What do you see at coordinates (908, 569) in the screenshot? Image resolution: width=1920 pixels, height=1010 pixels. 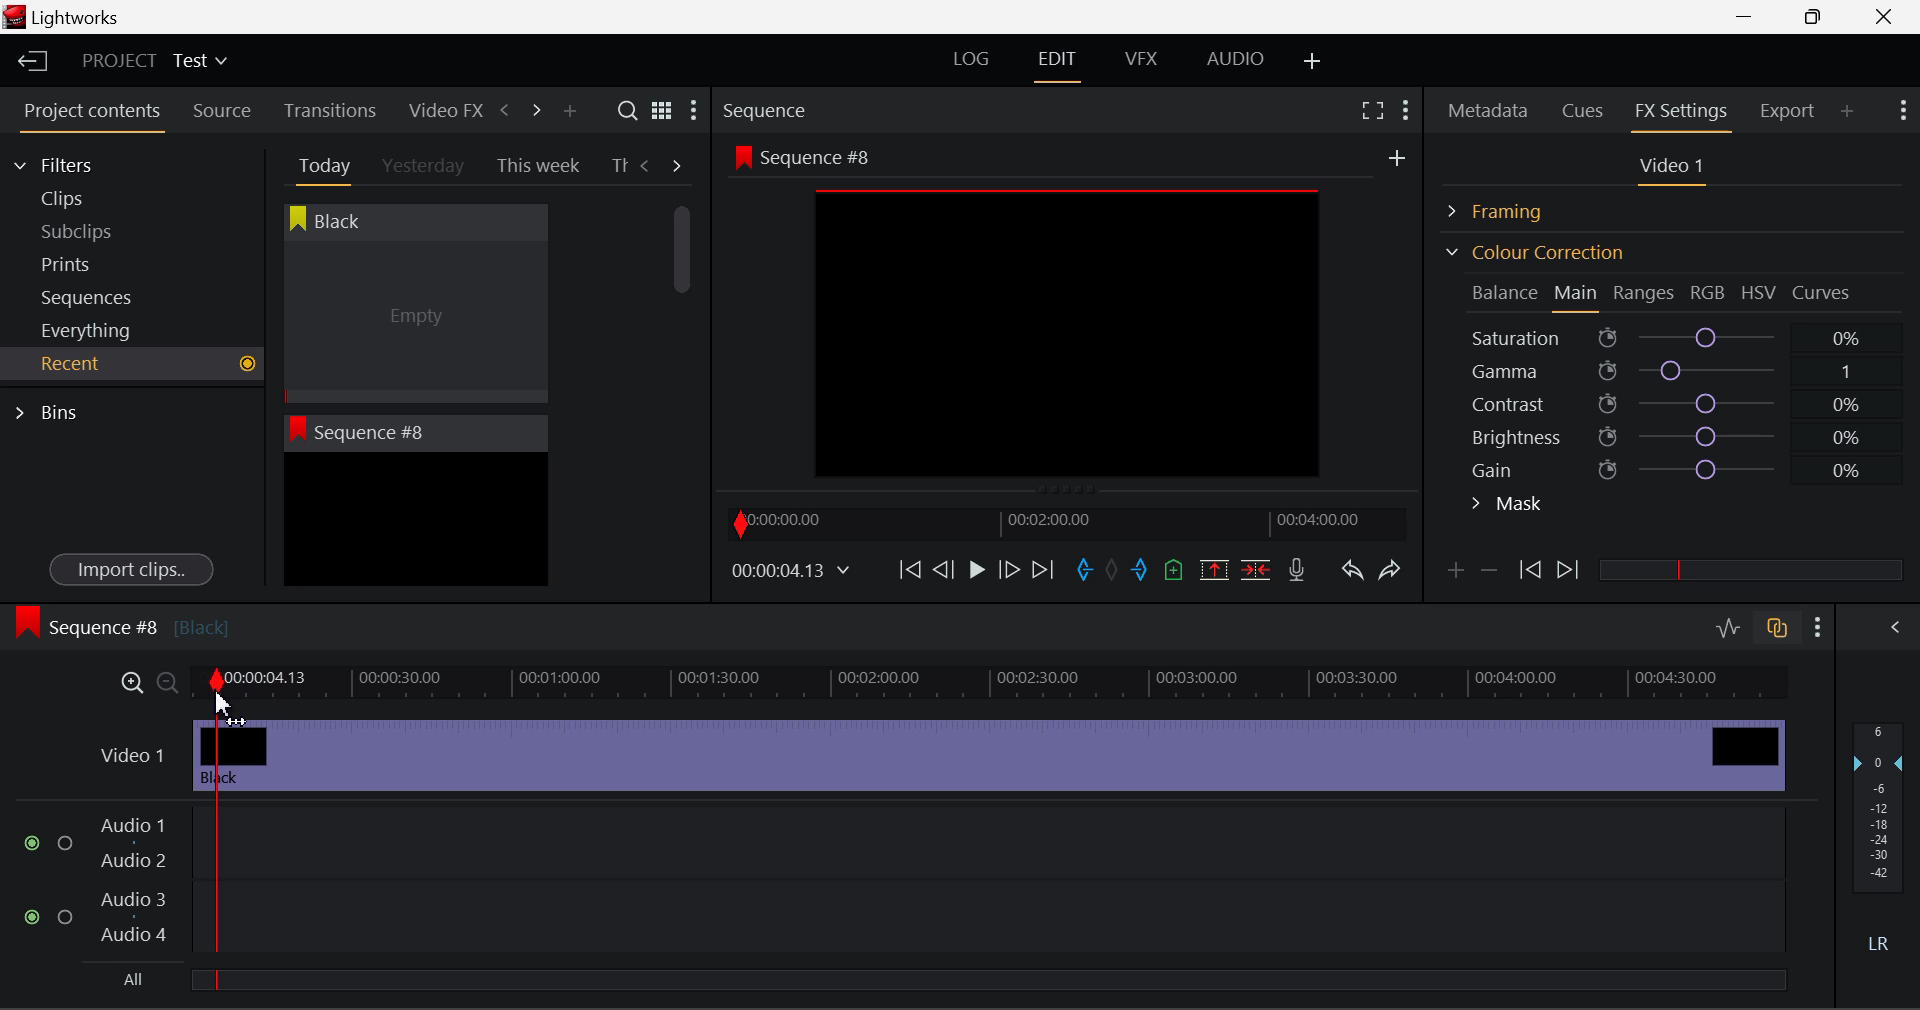 I see `To Start` at bounding box center [908, 569].